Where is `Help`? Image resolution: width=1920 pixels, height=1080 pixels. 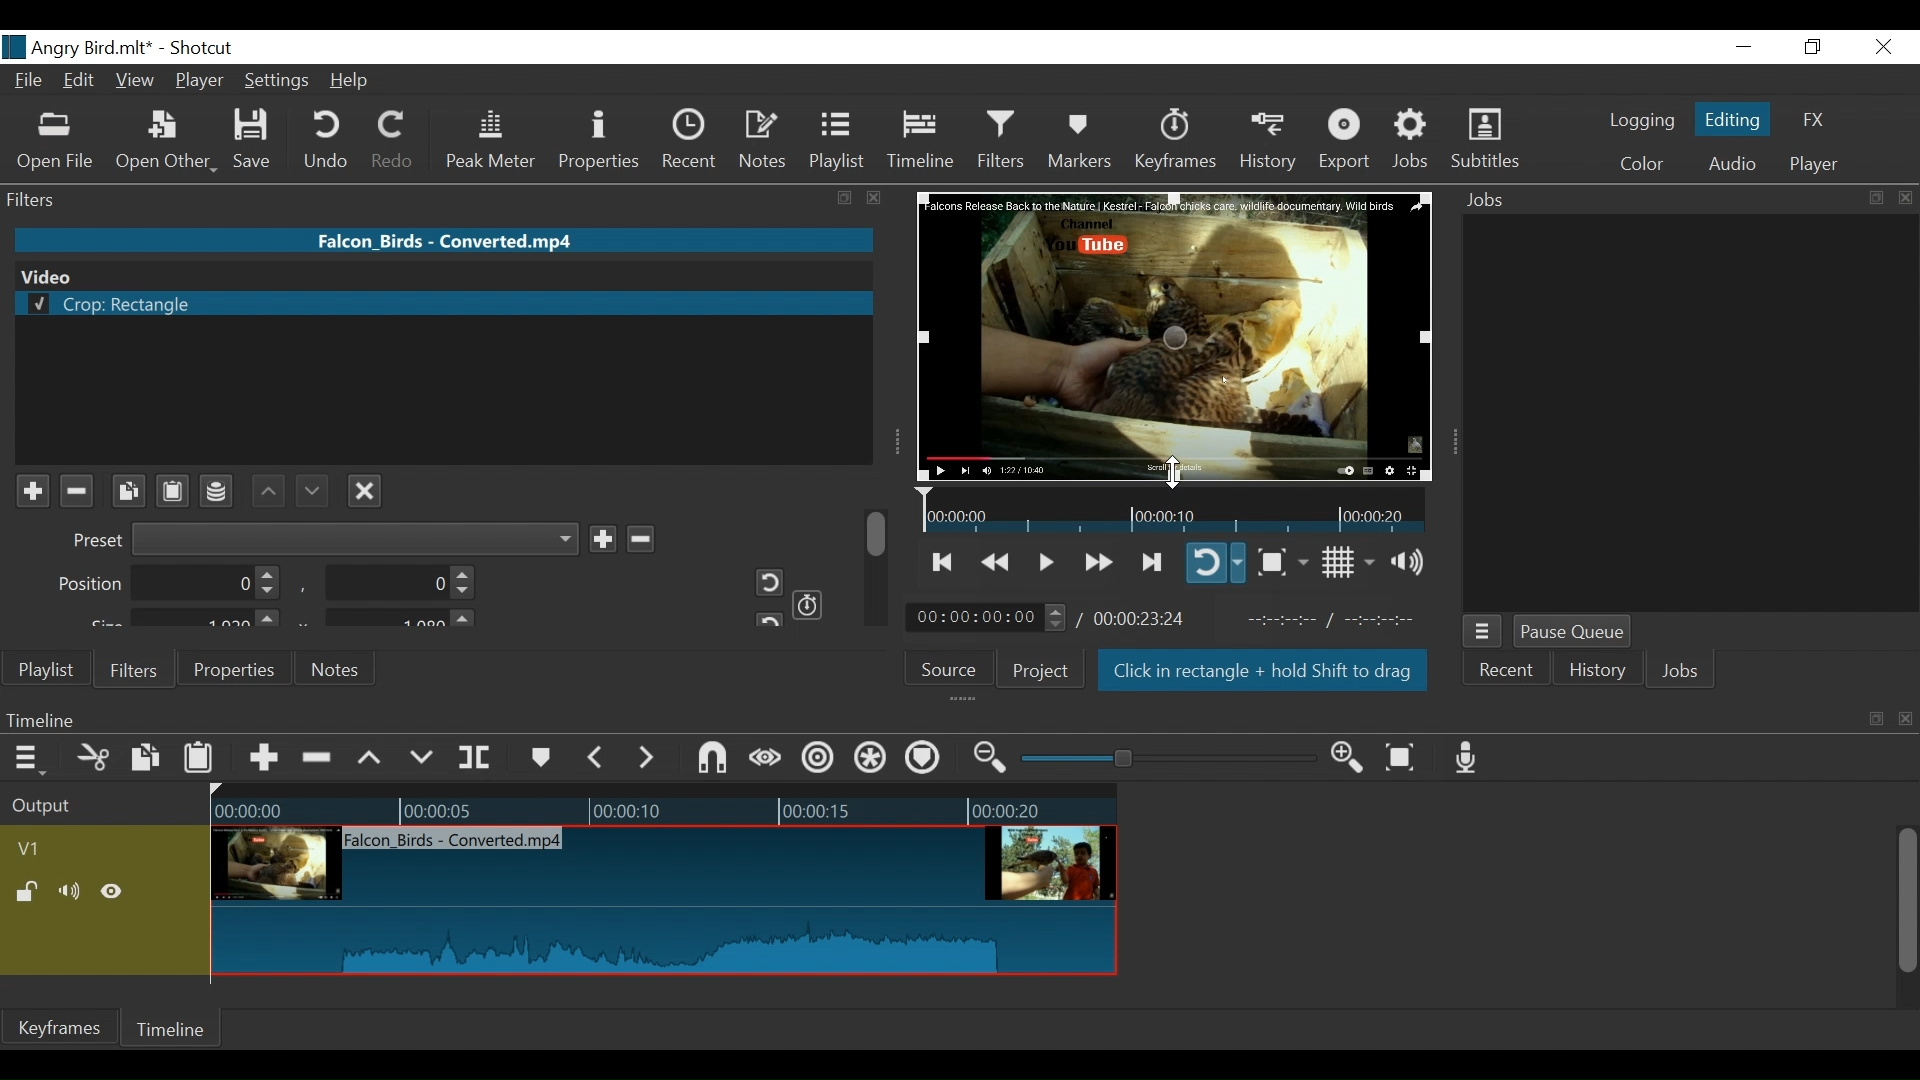
Help is located at coordinates (356, 80).